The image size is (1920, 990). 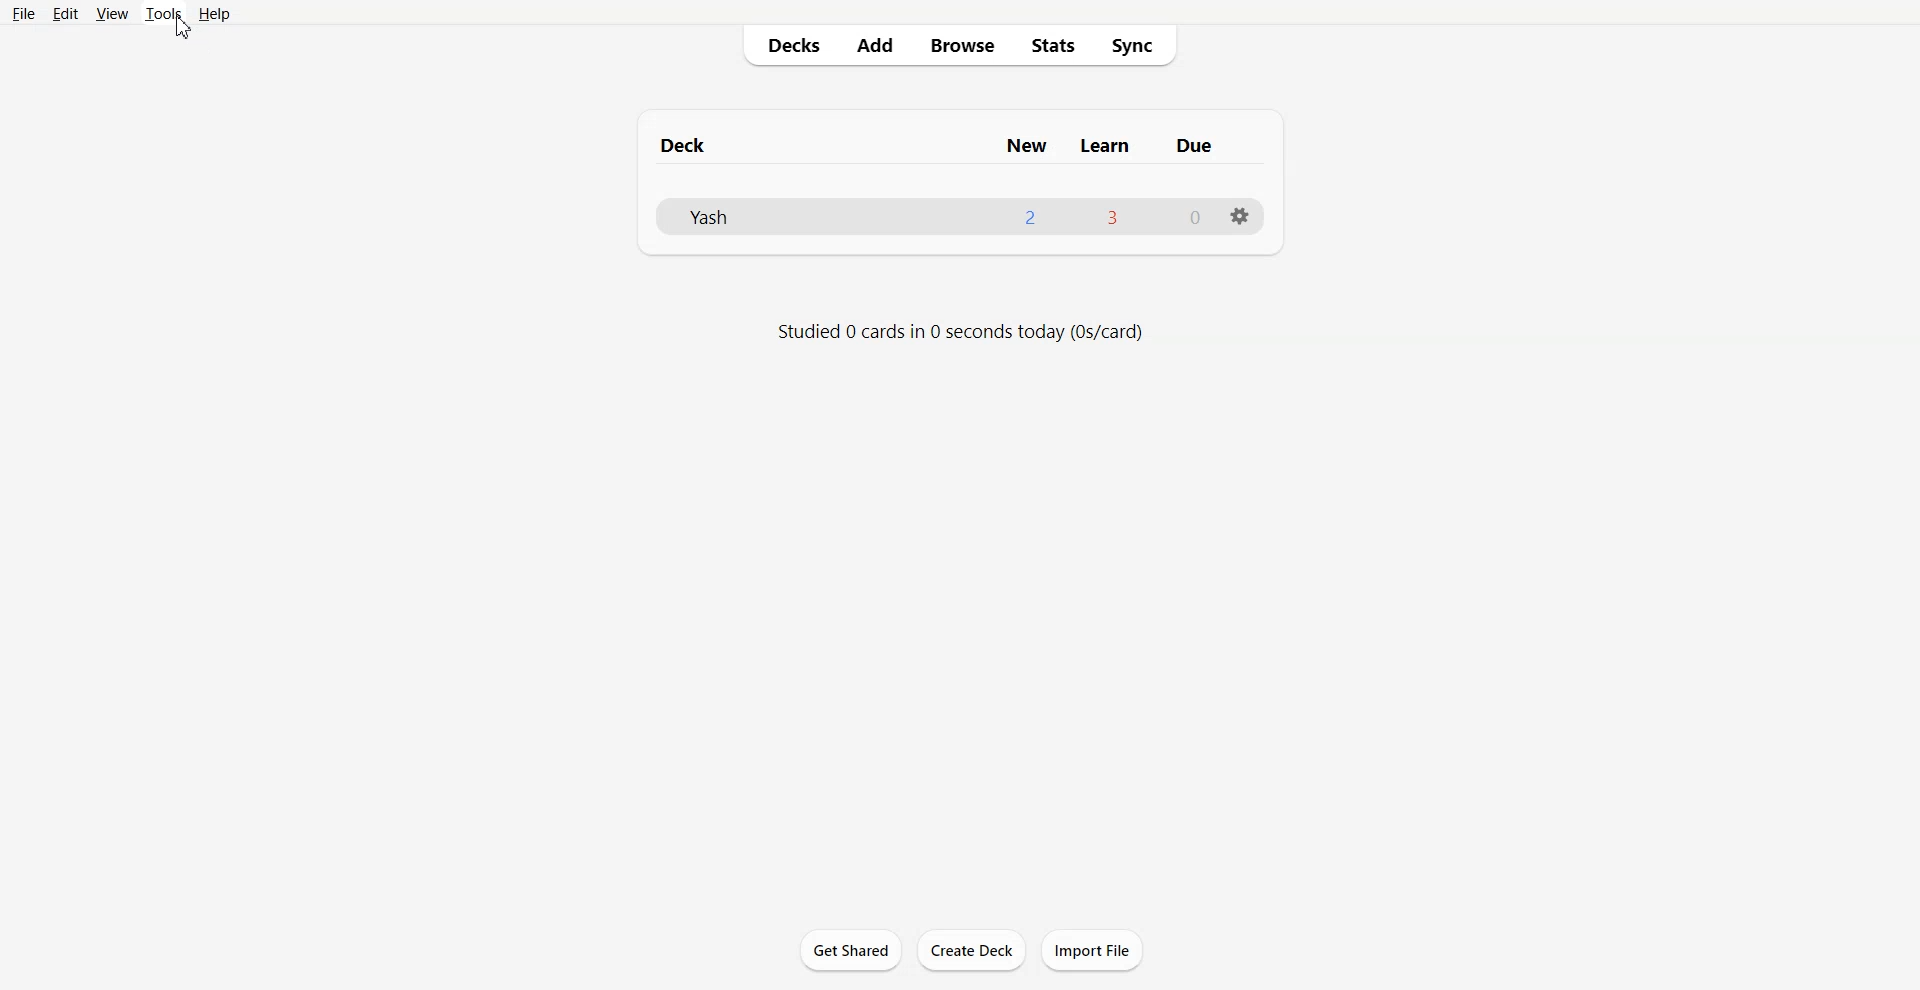 What do you see at coordinates (1052, 45) in the screenshot?
I see `Stats` at bounding box center [1052, 45].